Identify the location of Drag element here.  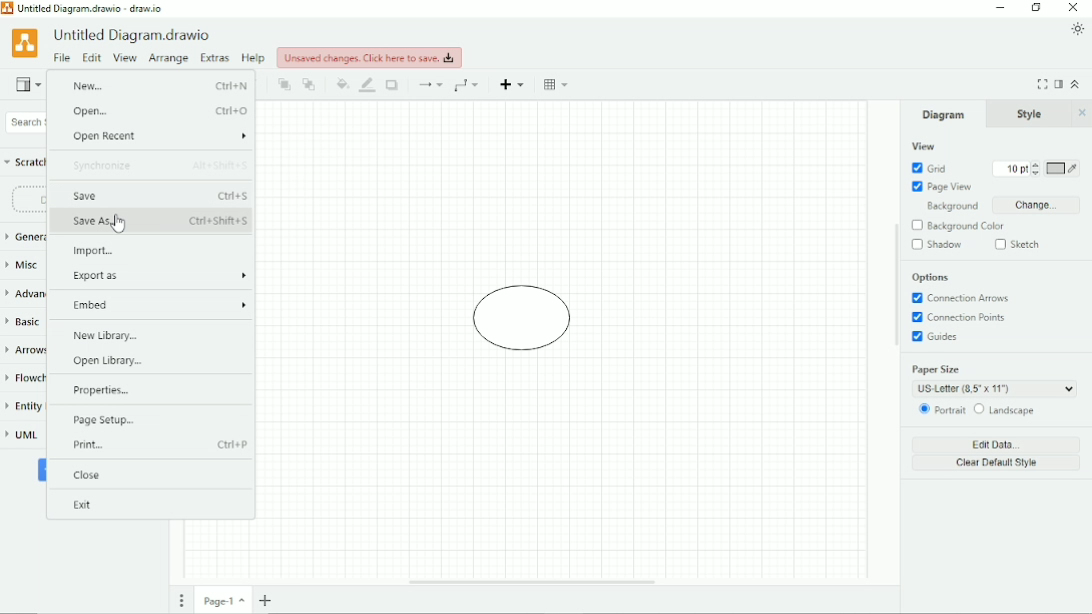
(26, 198).